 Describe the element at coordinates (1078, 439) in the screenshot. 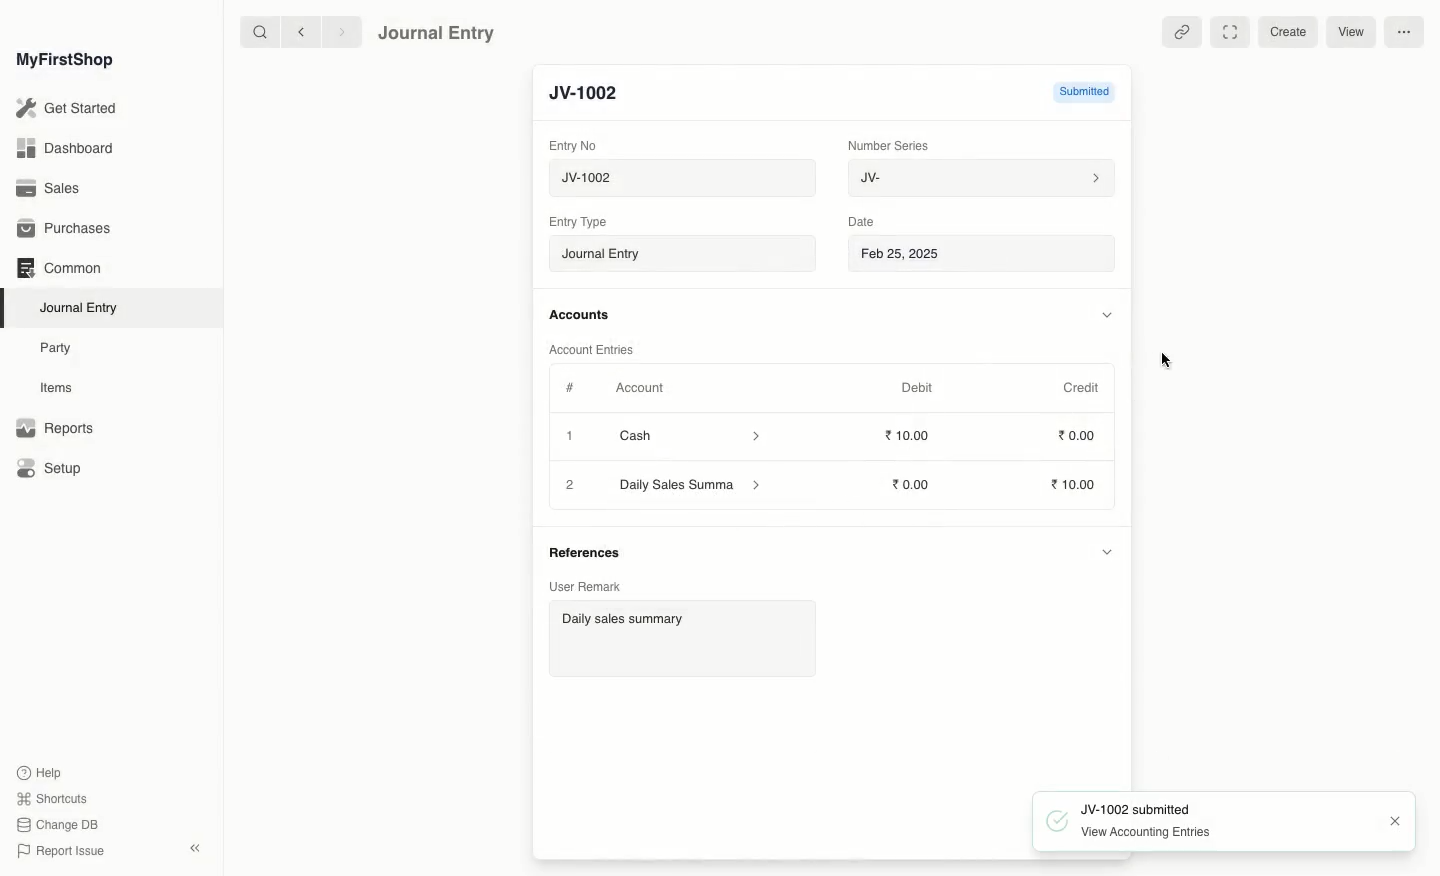

I see `0.00` at that location.